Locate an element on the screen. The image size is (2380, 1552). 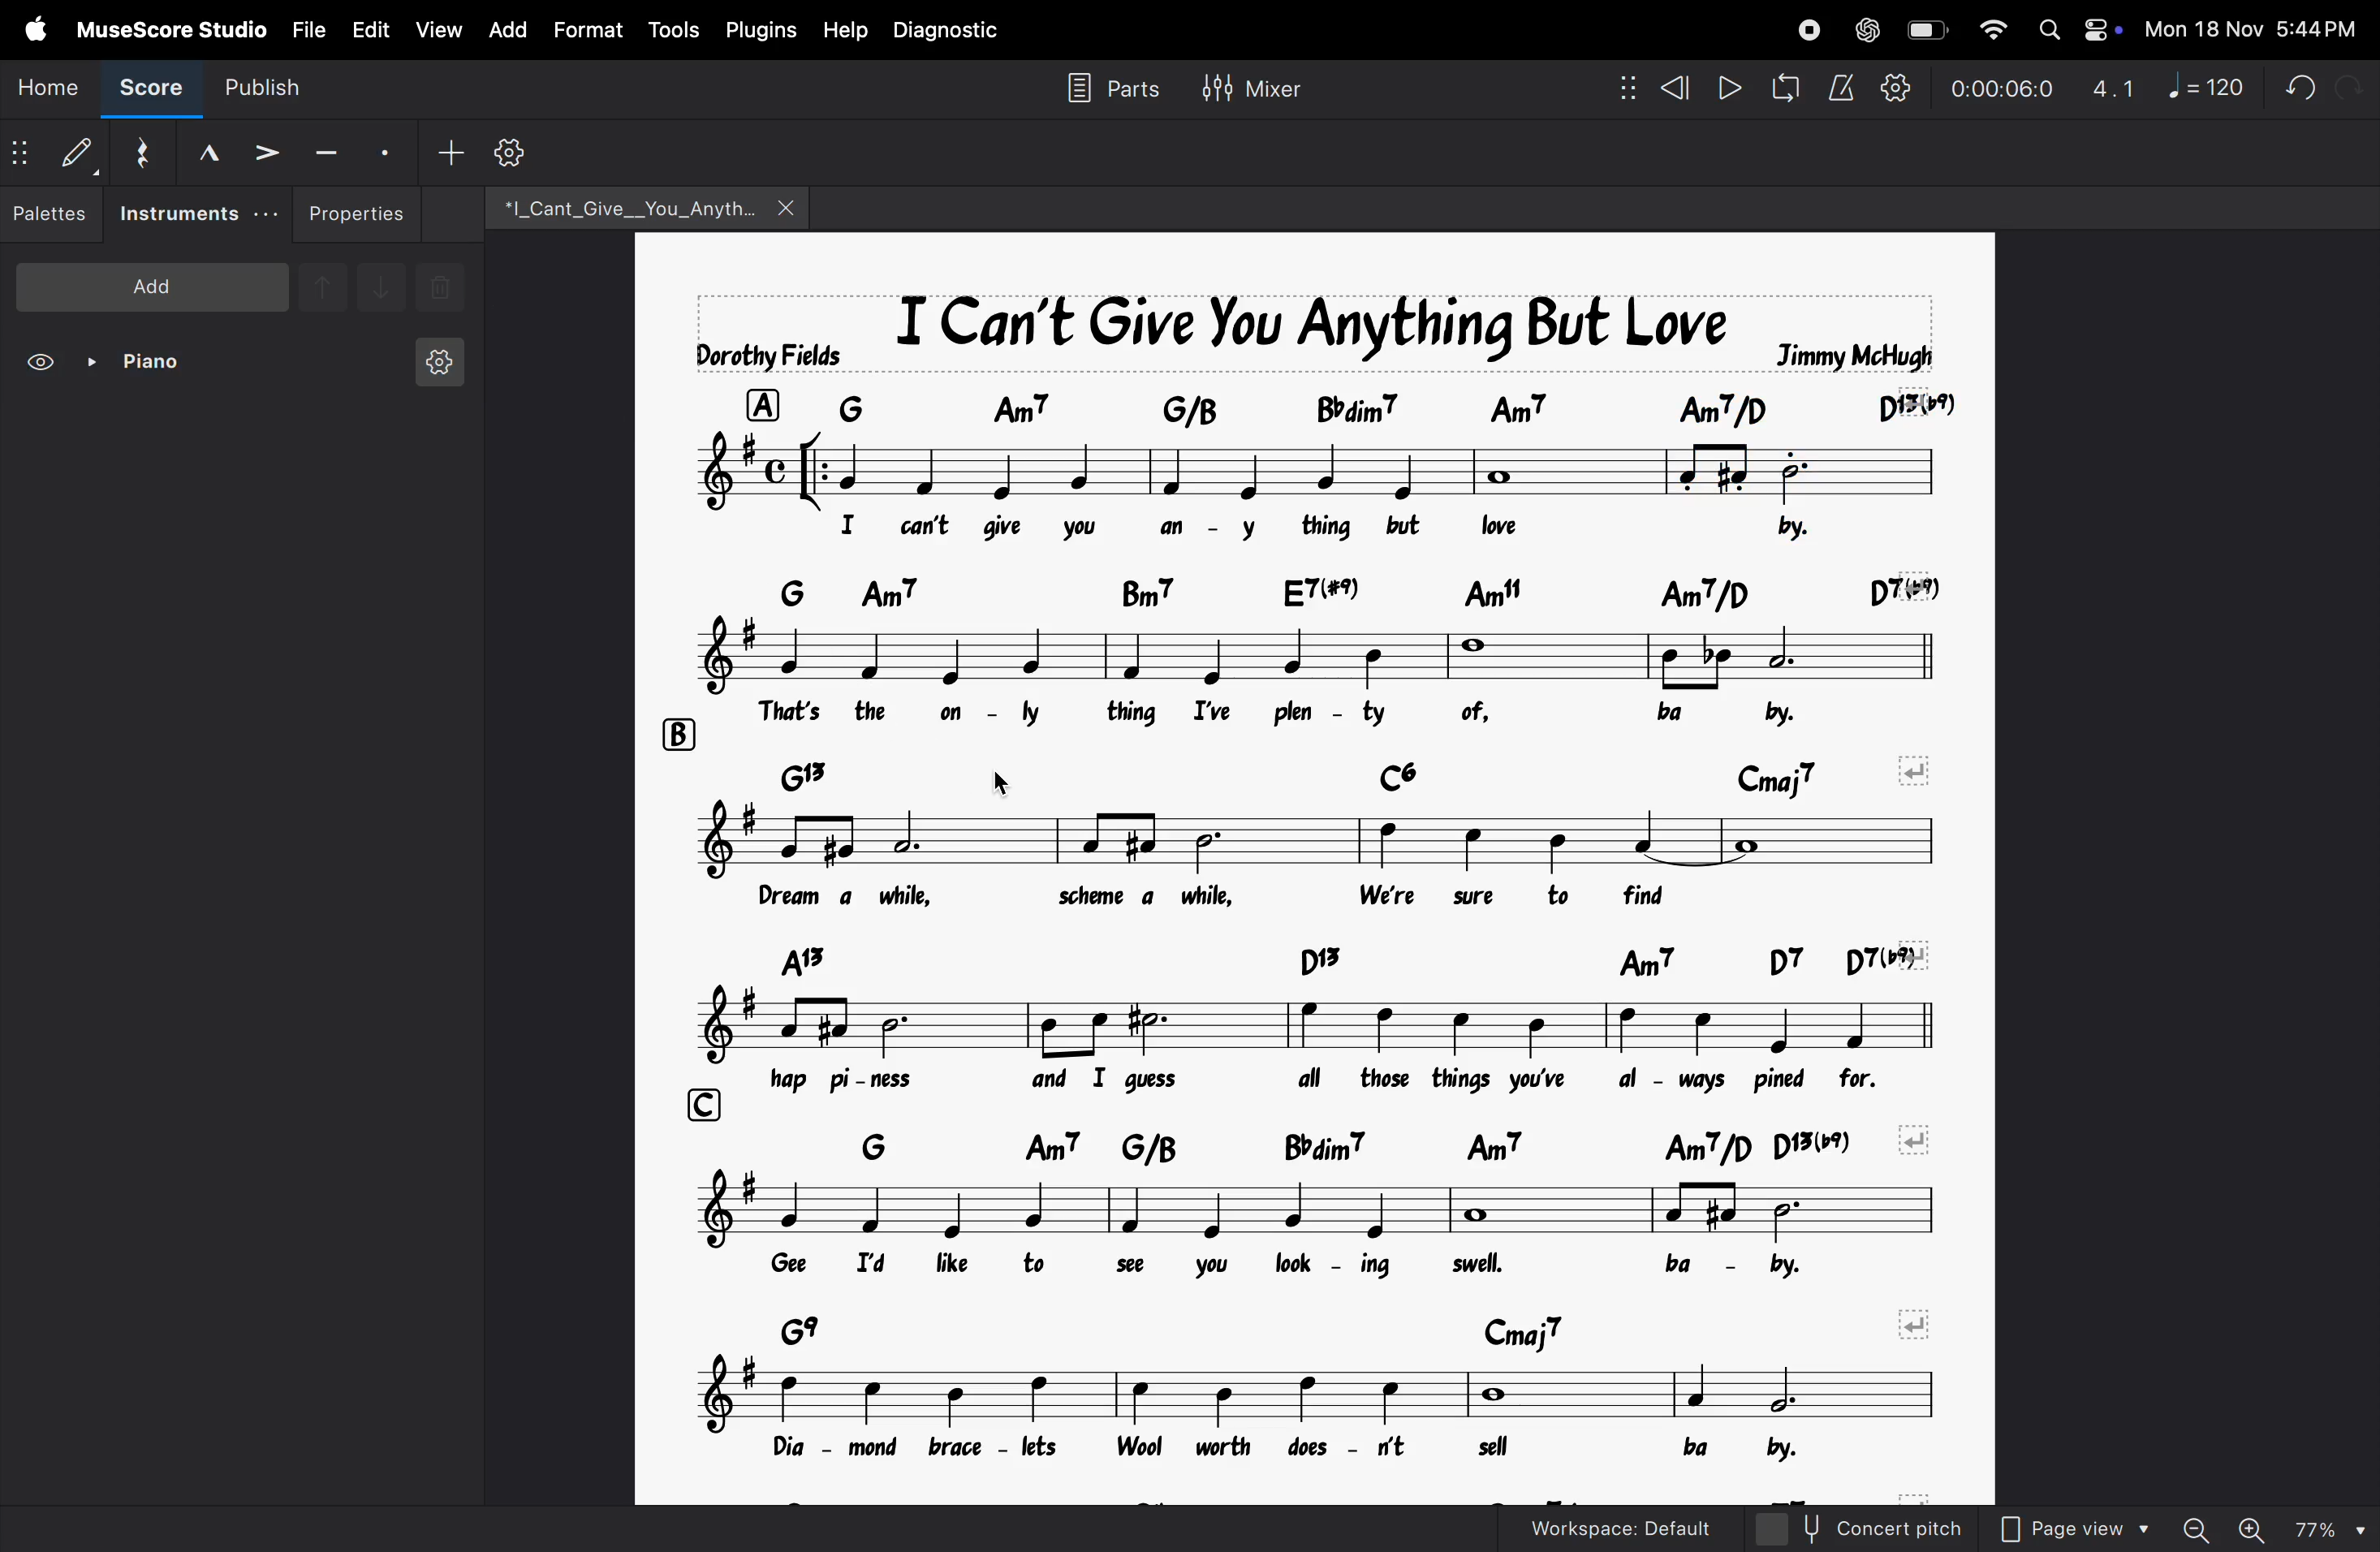
notes is located at coordinates (1329, 1024).